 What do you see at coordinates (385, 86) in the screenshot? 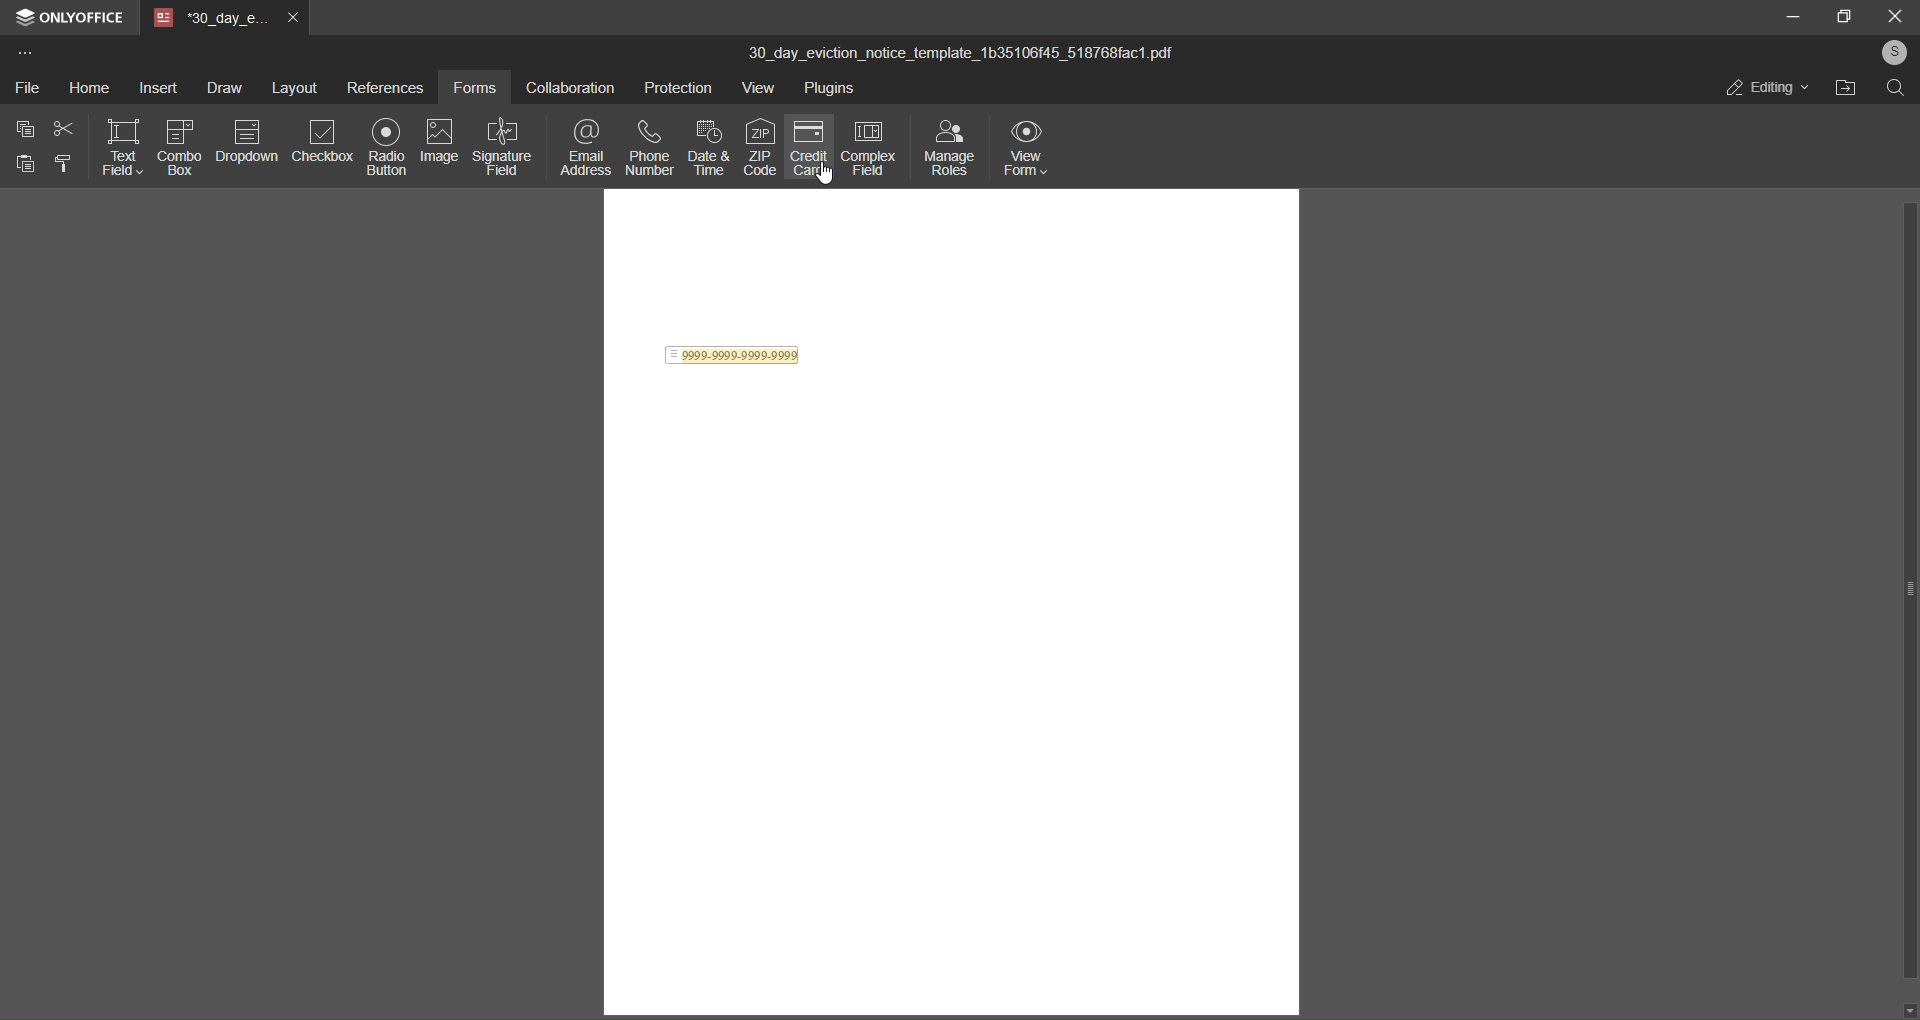
I see `references` at bounding box center [385, 86].